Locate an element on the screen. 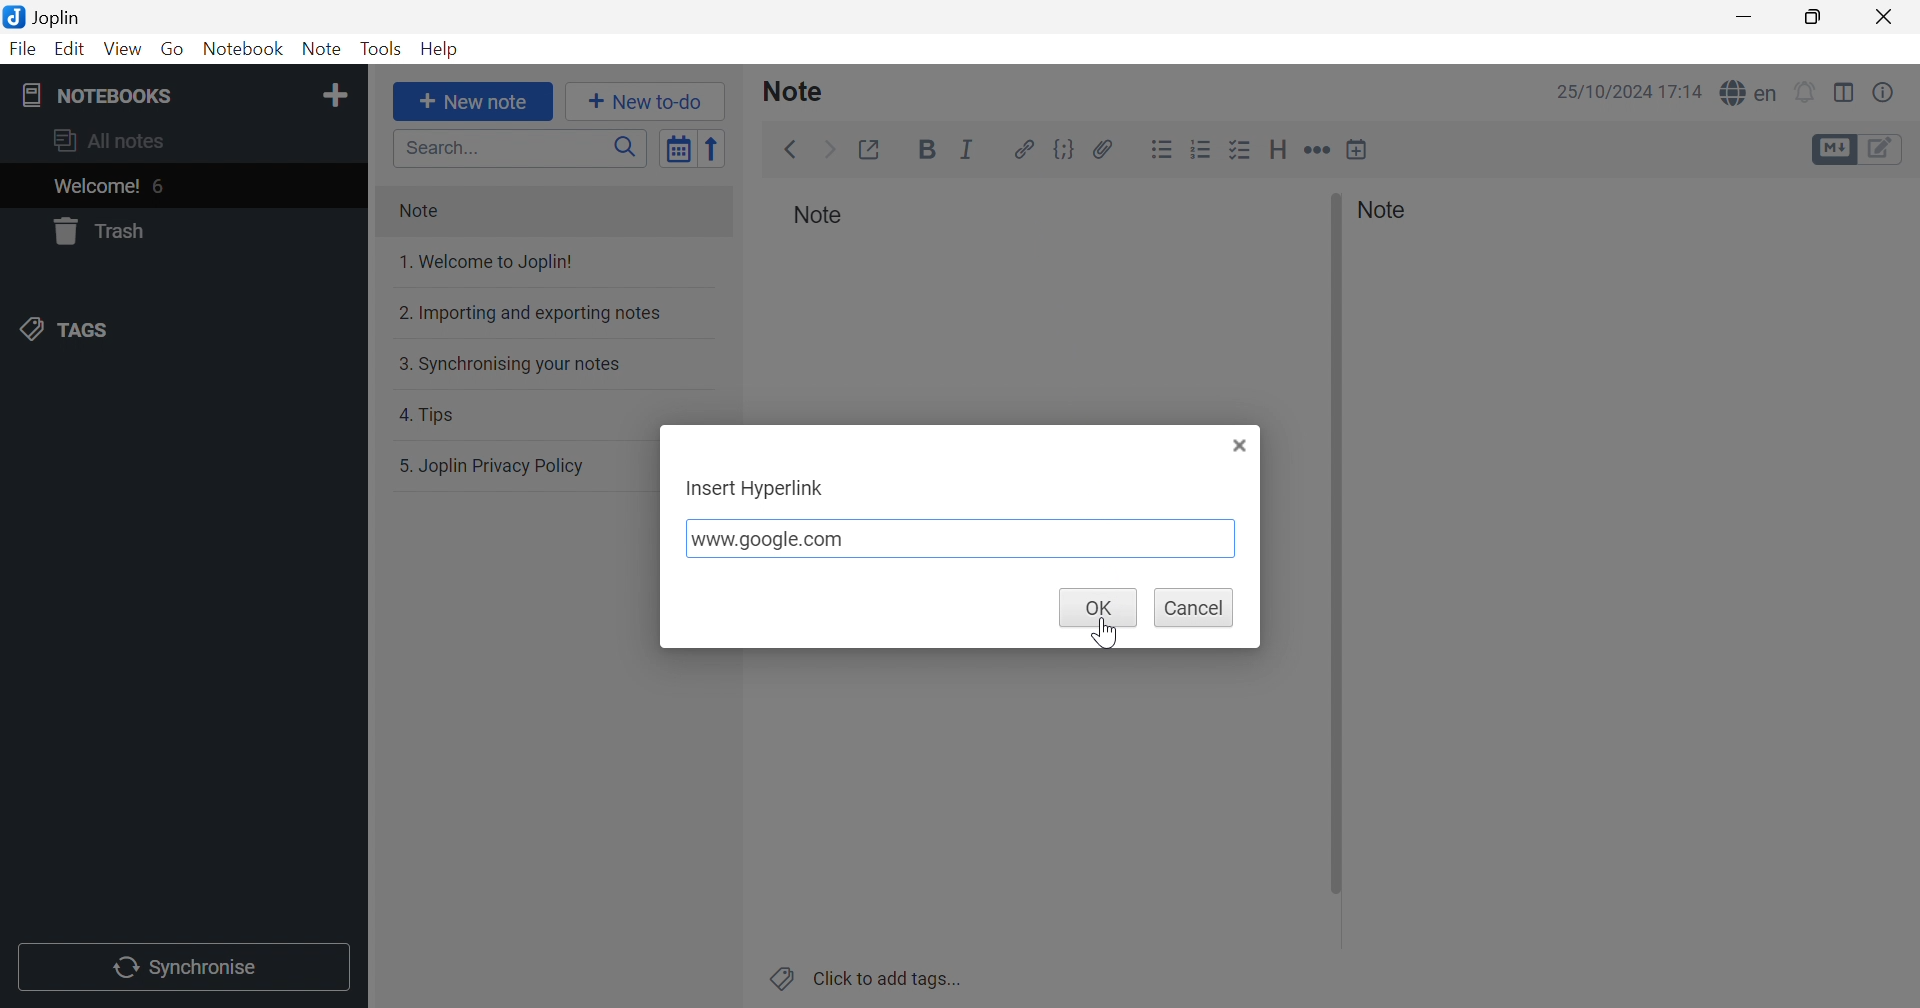 This screenshot has height=1008, width=1920. Notebook is located at coordinates (244, 49).